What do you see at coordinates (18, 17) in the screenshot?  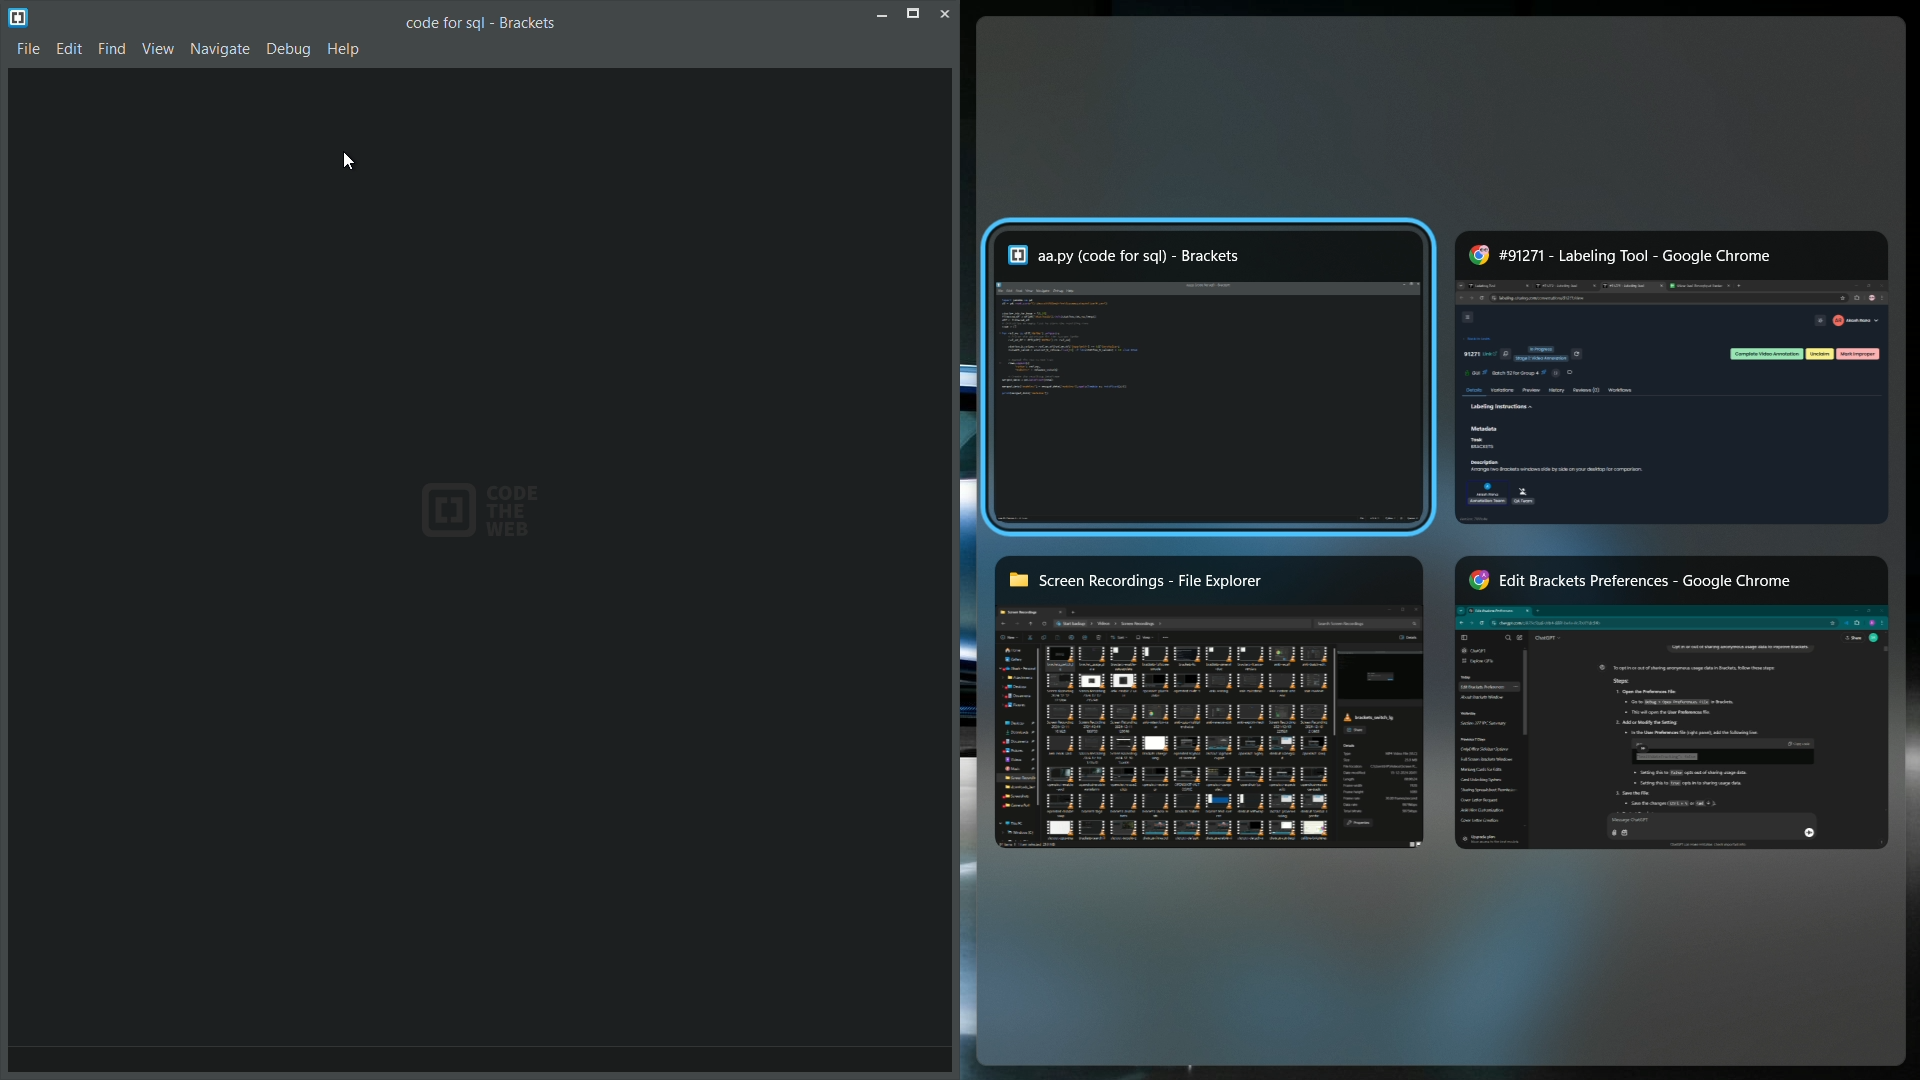 I see `logo` at bounding box center [18, 17].